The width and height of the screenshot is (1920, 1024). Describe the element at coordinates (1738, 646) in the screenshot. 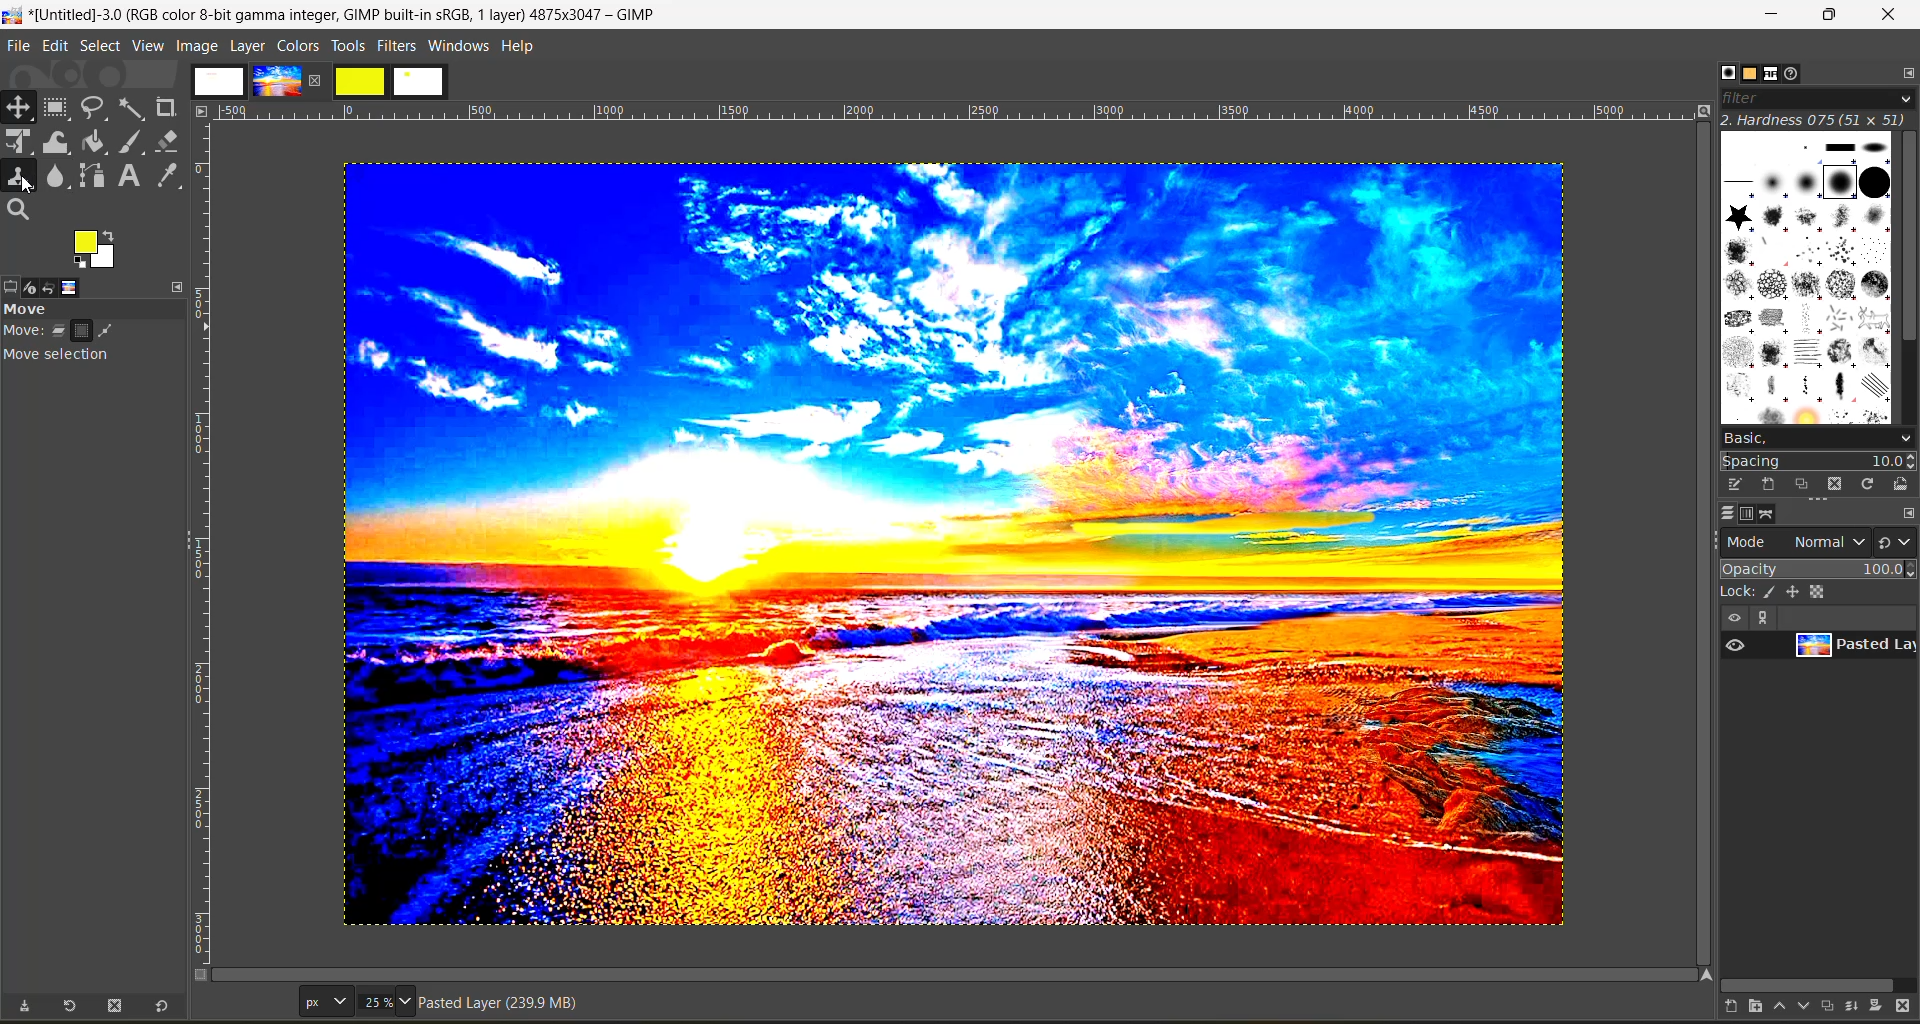

I see `preview` at that location.